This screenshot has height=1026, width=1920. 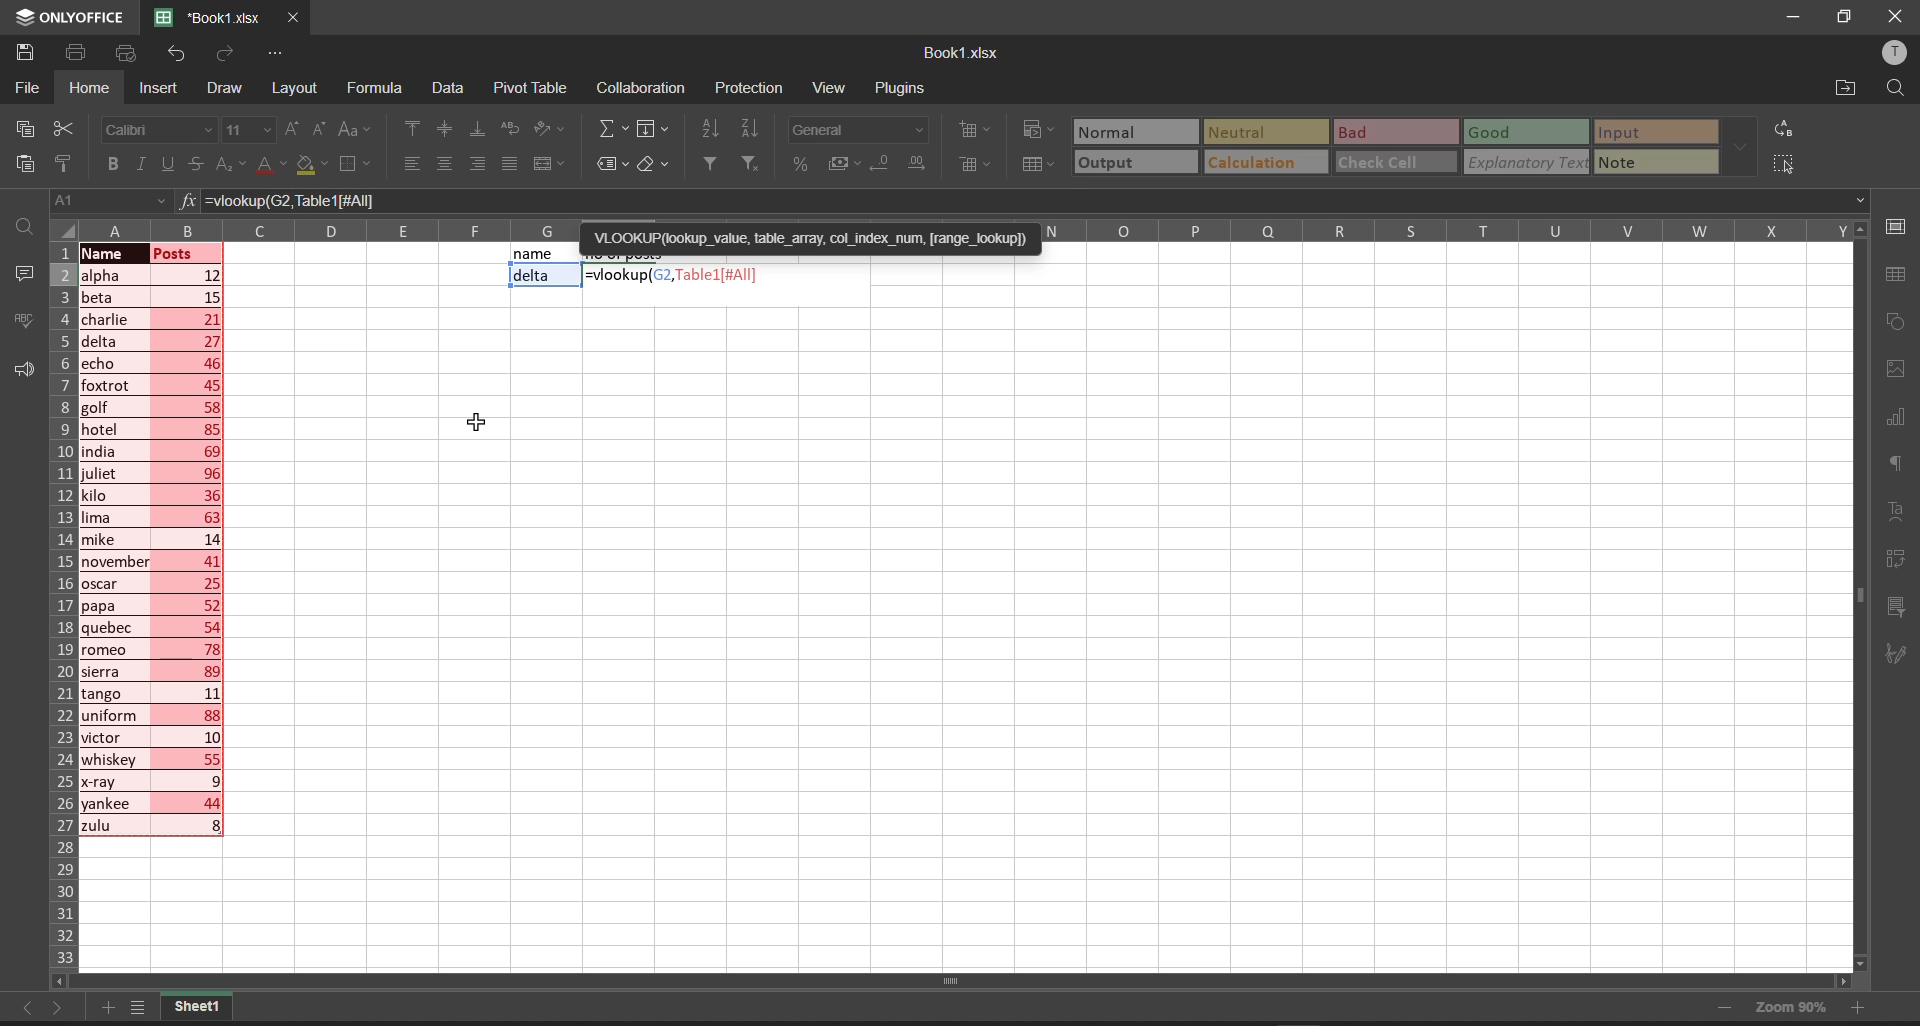 I want to click on shape settings, so click(x=1900, y=323).